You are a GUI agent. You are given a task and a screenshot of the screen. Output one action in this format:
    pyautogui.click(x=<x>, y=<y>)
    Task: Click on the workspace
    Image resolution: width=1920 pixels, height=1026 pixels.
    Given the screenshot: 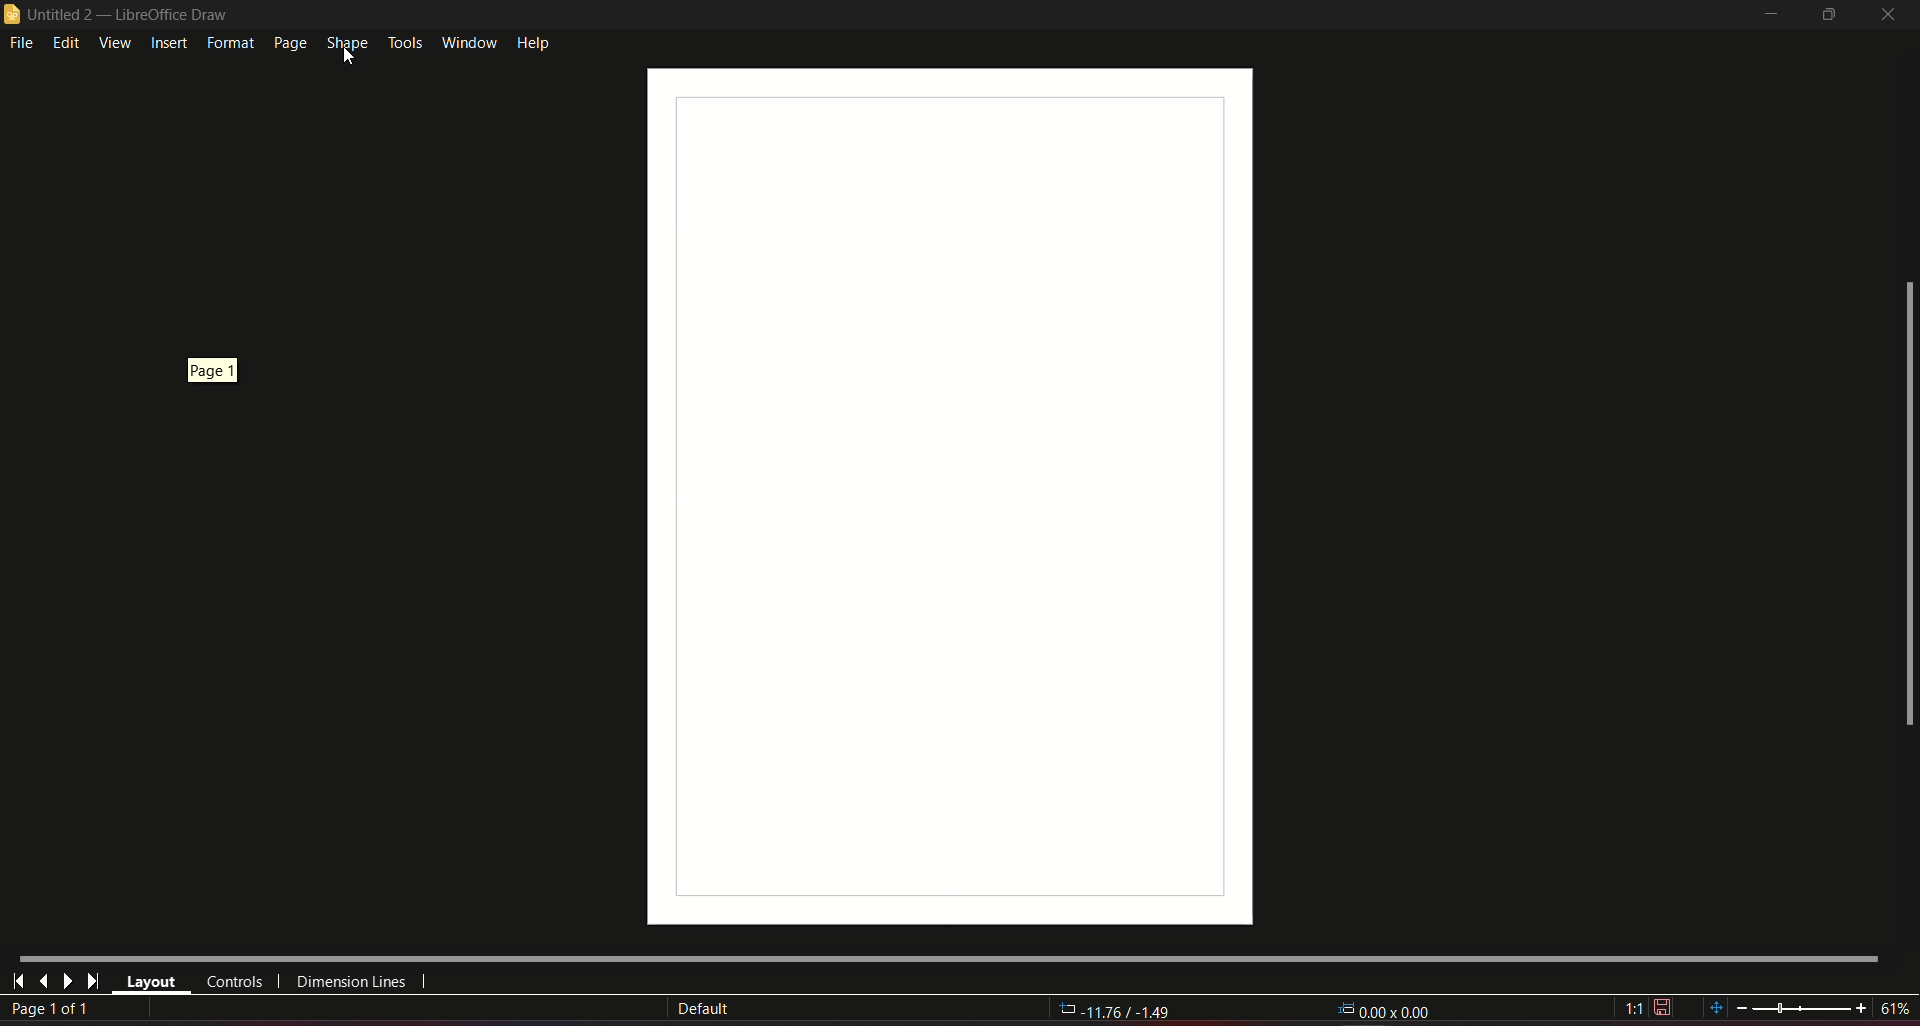 What is the action you would take?
    pyautogui.click(x=936, y=489)
    